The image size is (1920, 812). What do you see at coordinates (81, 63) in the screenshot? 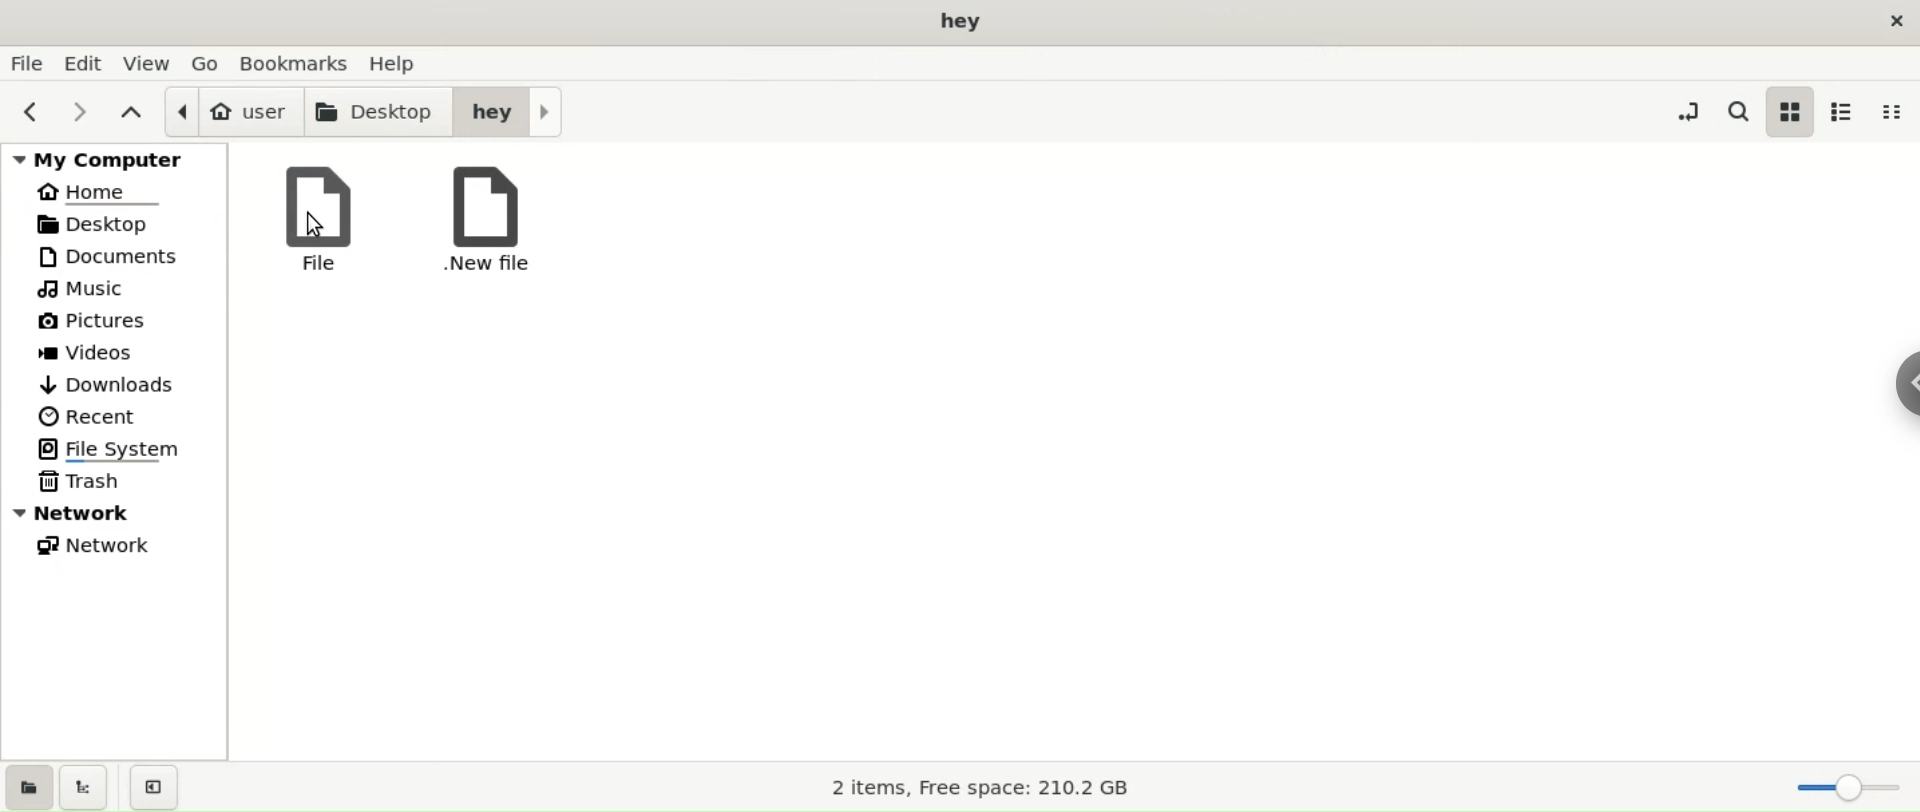
I see `edit` at bounding box center [81, 63].